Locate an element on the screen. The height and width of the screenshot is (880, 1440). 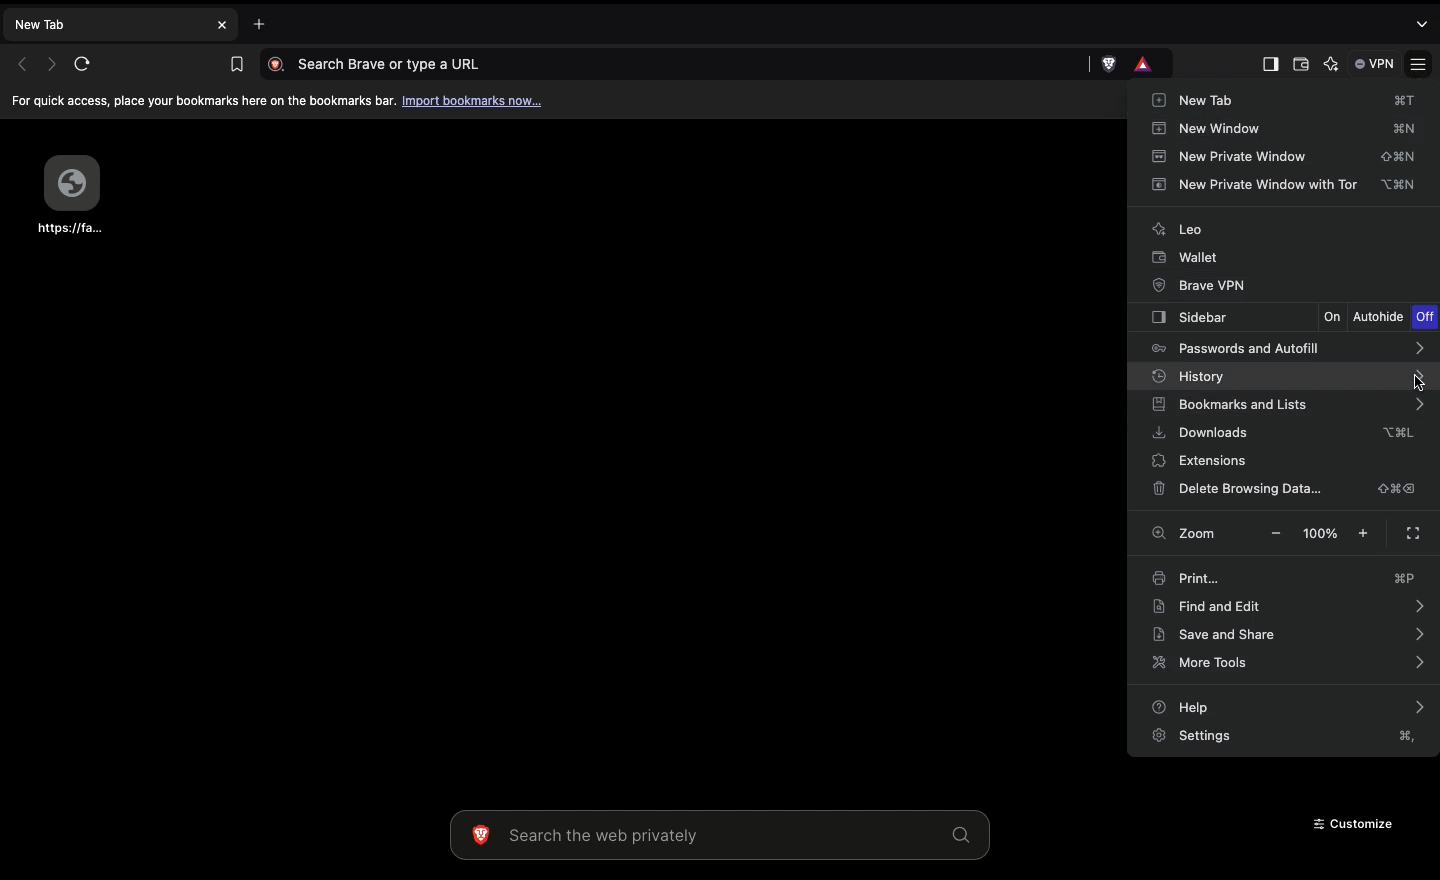
Find and edit is located at coordinates (1285, 607).